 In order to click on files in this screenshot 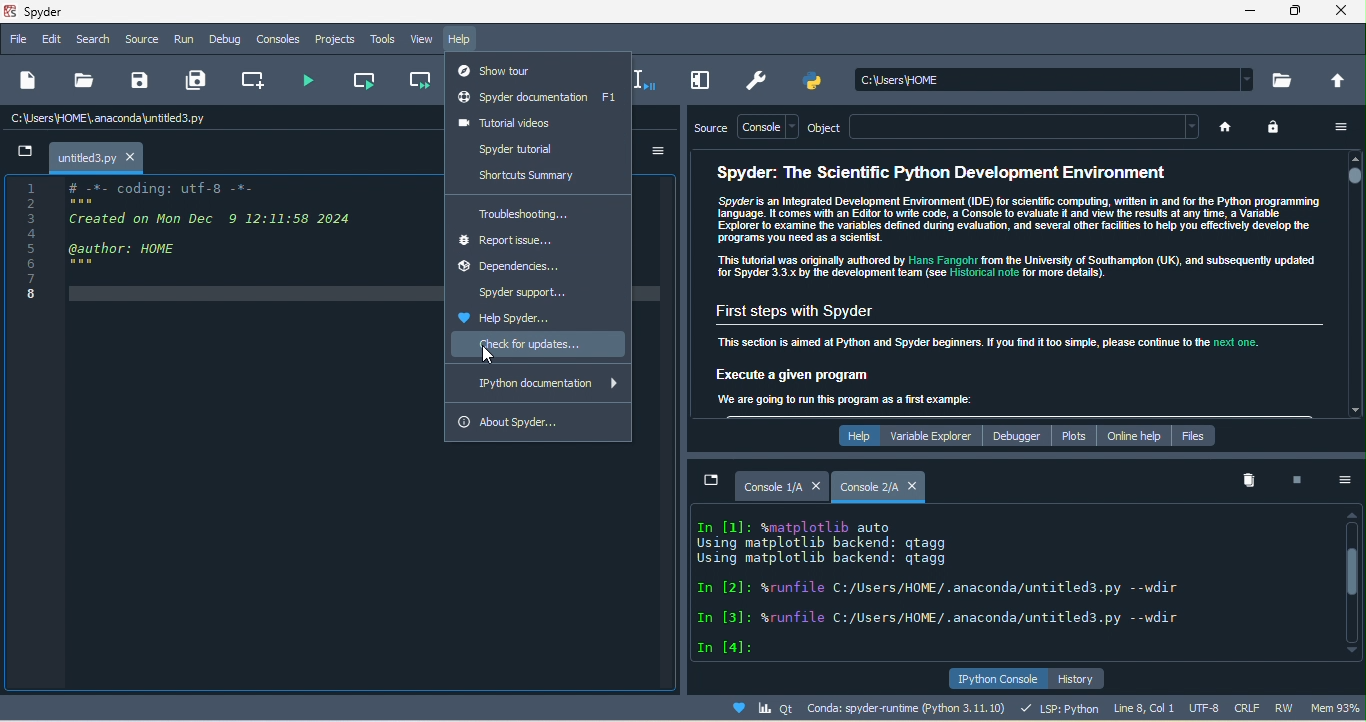, I will do `click(1199, 434)`.